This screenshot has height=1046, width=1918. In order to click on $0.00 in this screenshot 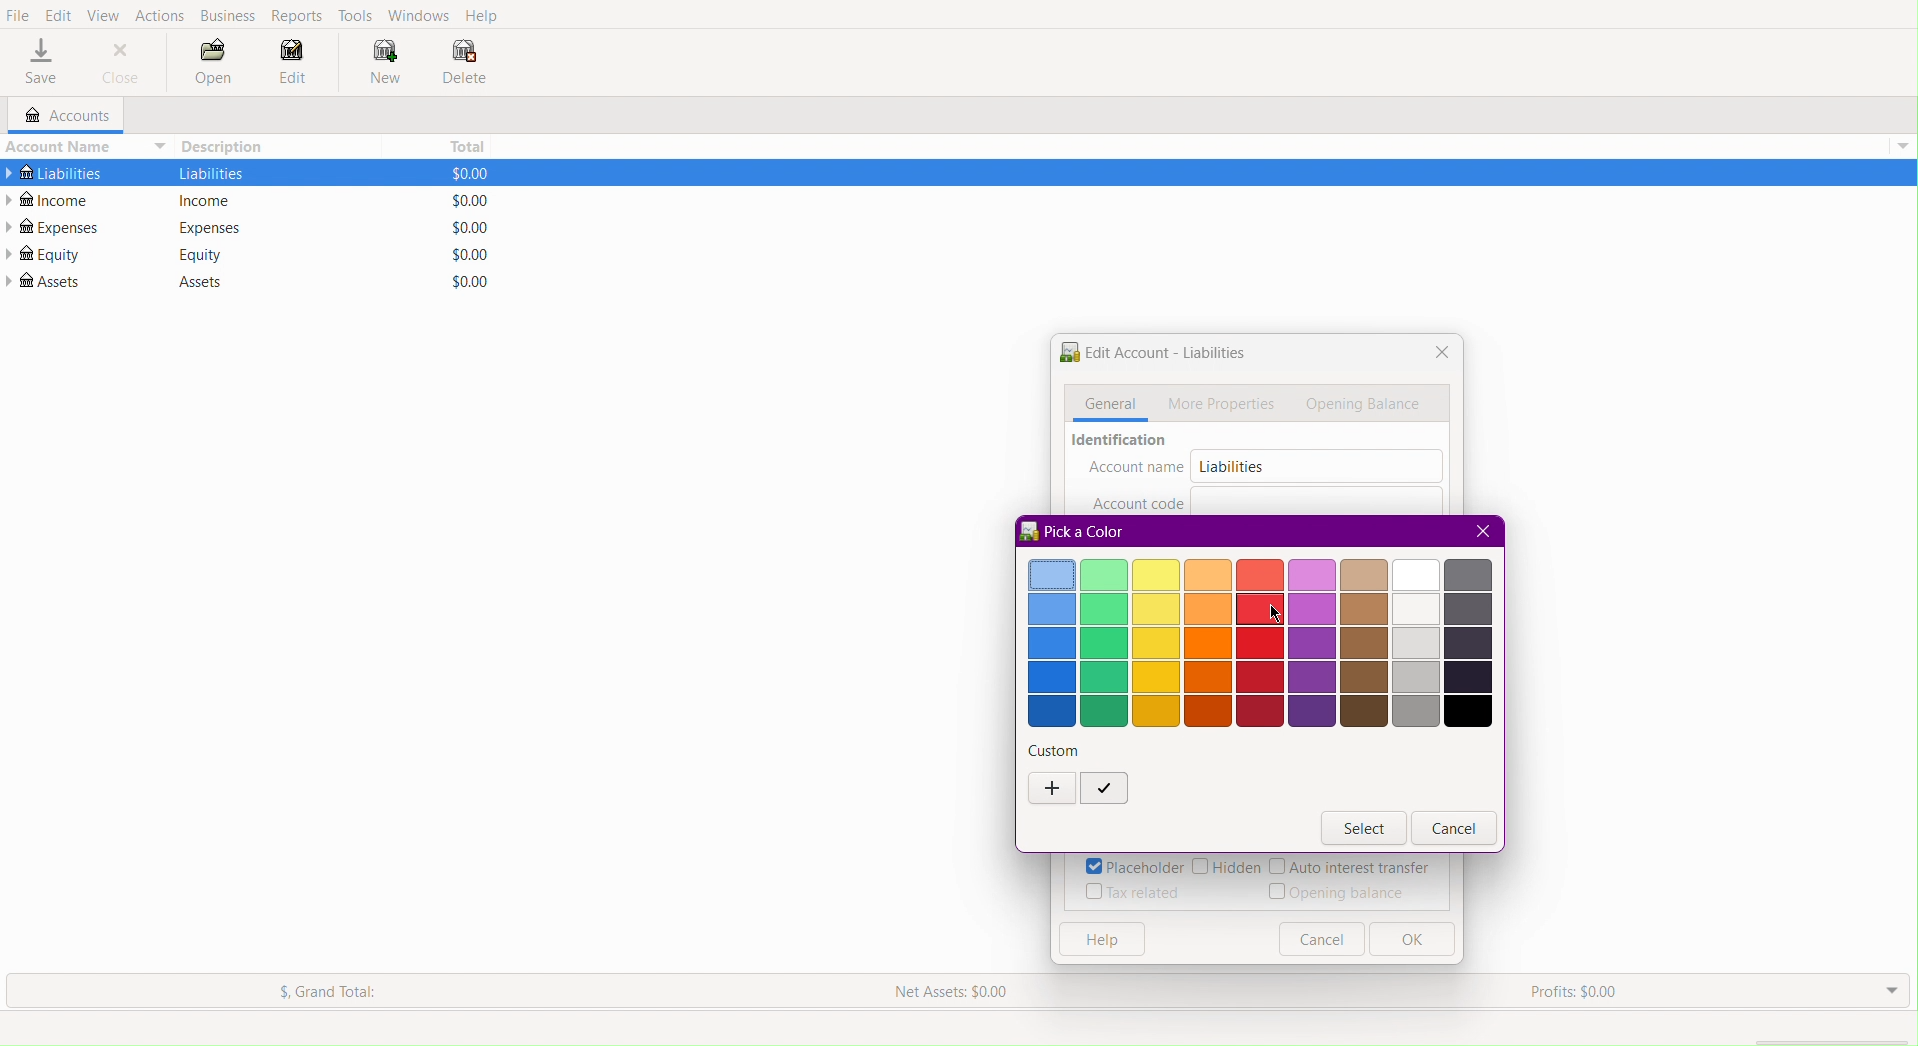, I will do `click(462, 228)`.